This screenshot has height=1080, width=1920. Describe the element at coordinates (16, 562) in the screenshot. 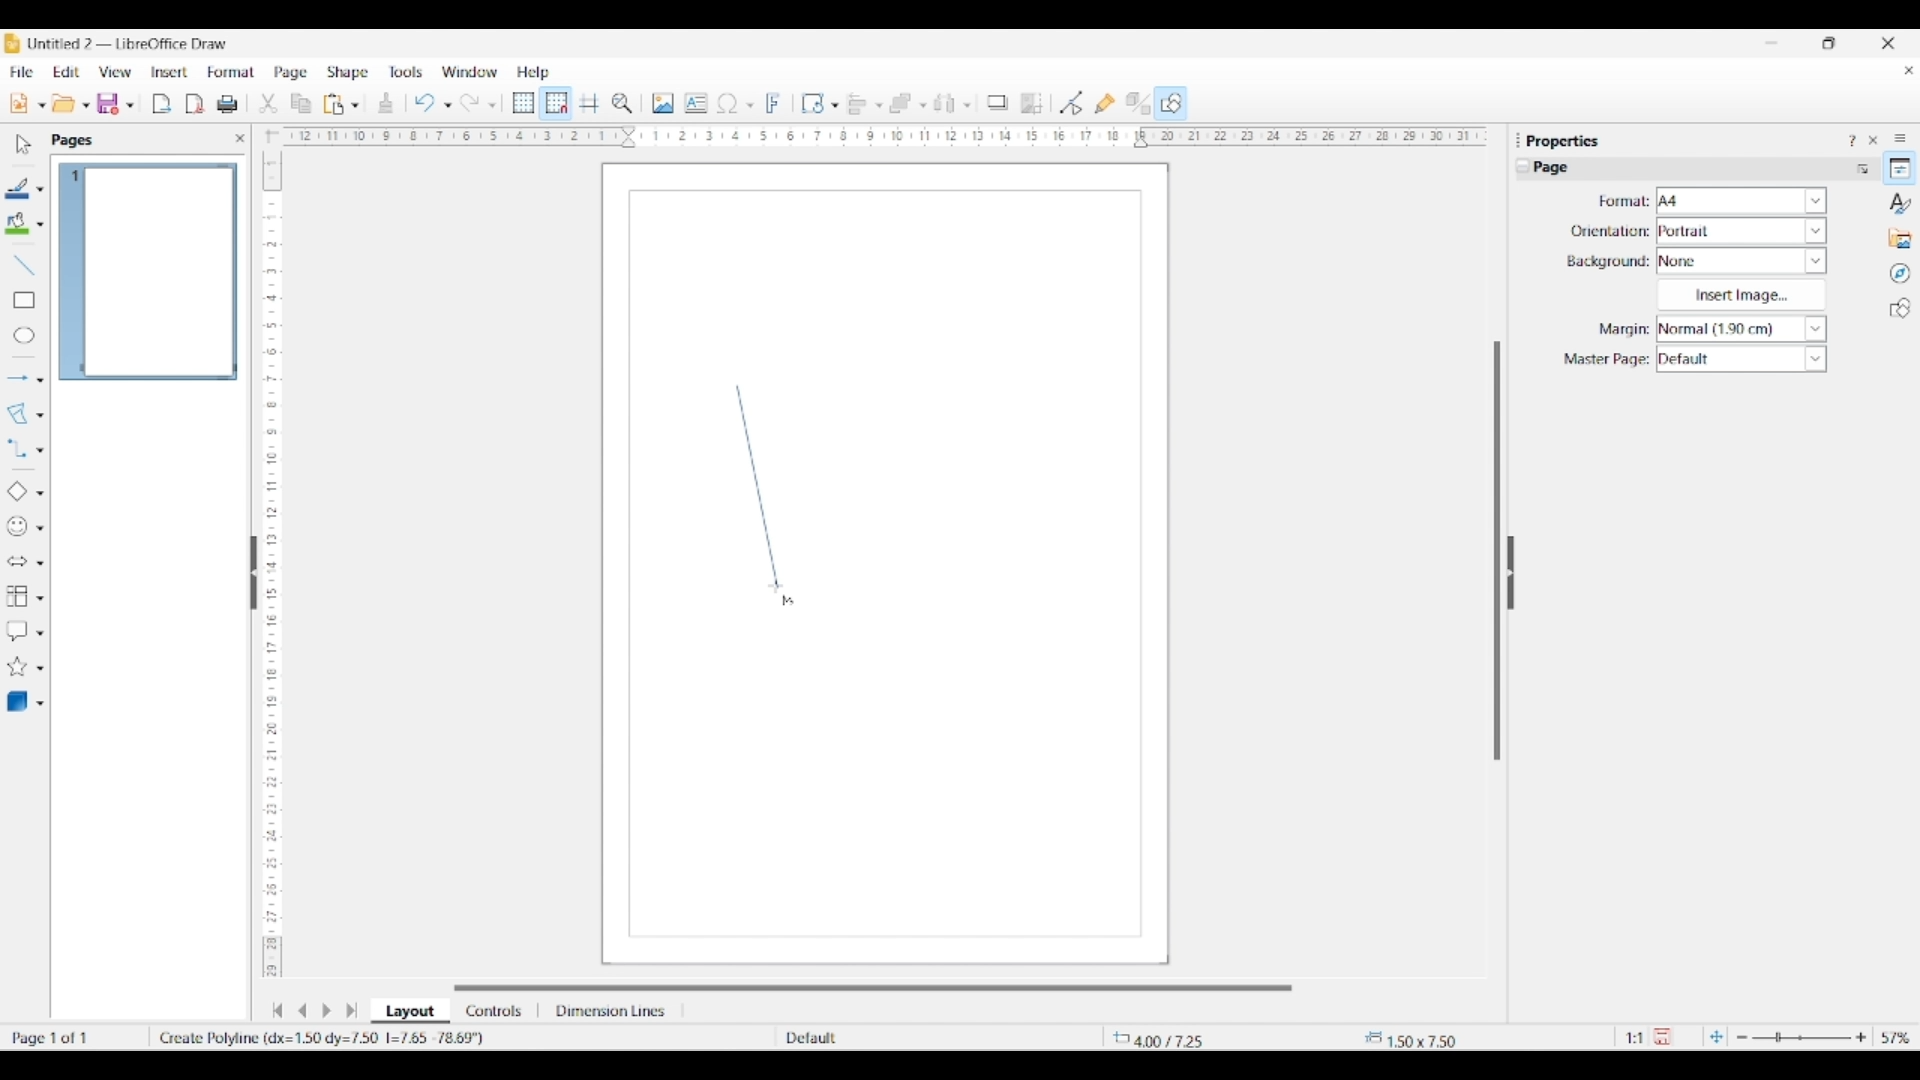

I see `Selected block arrow` at that location.